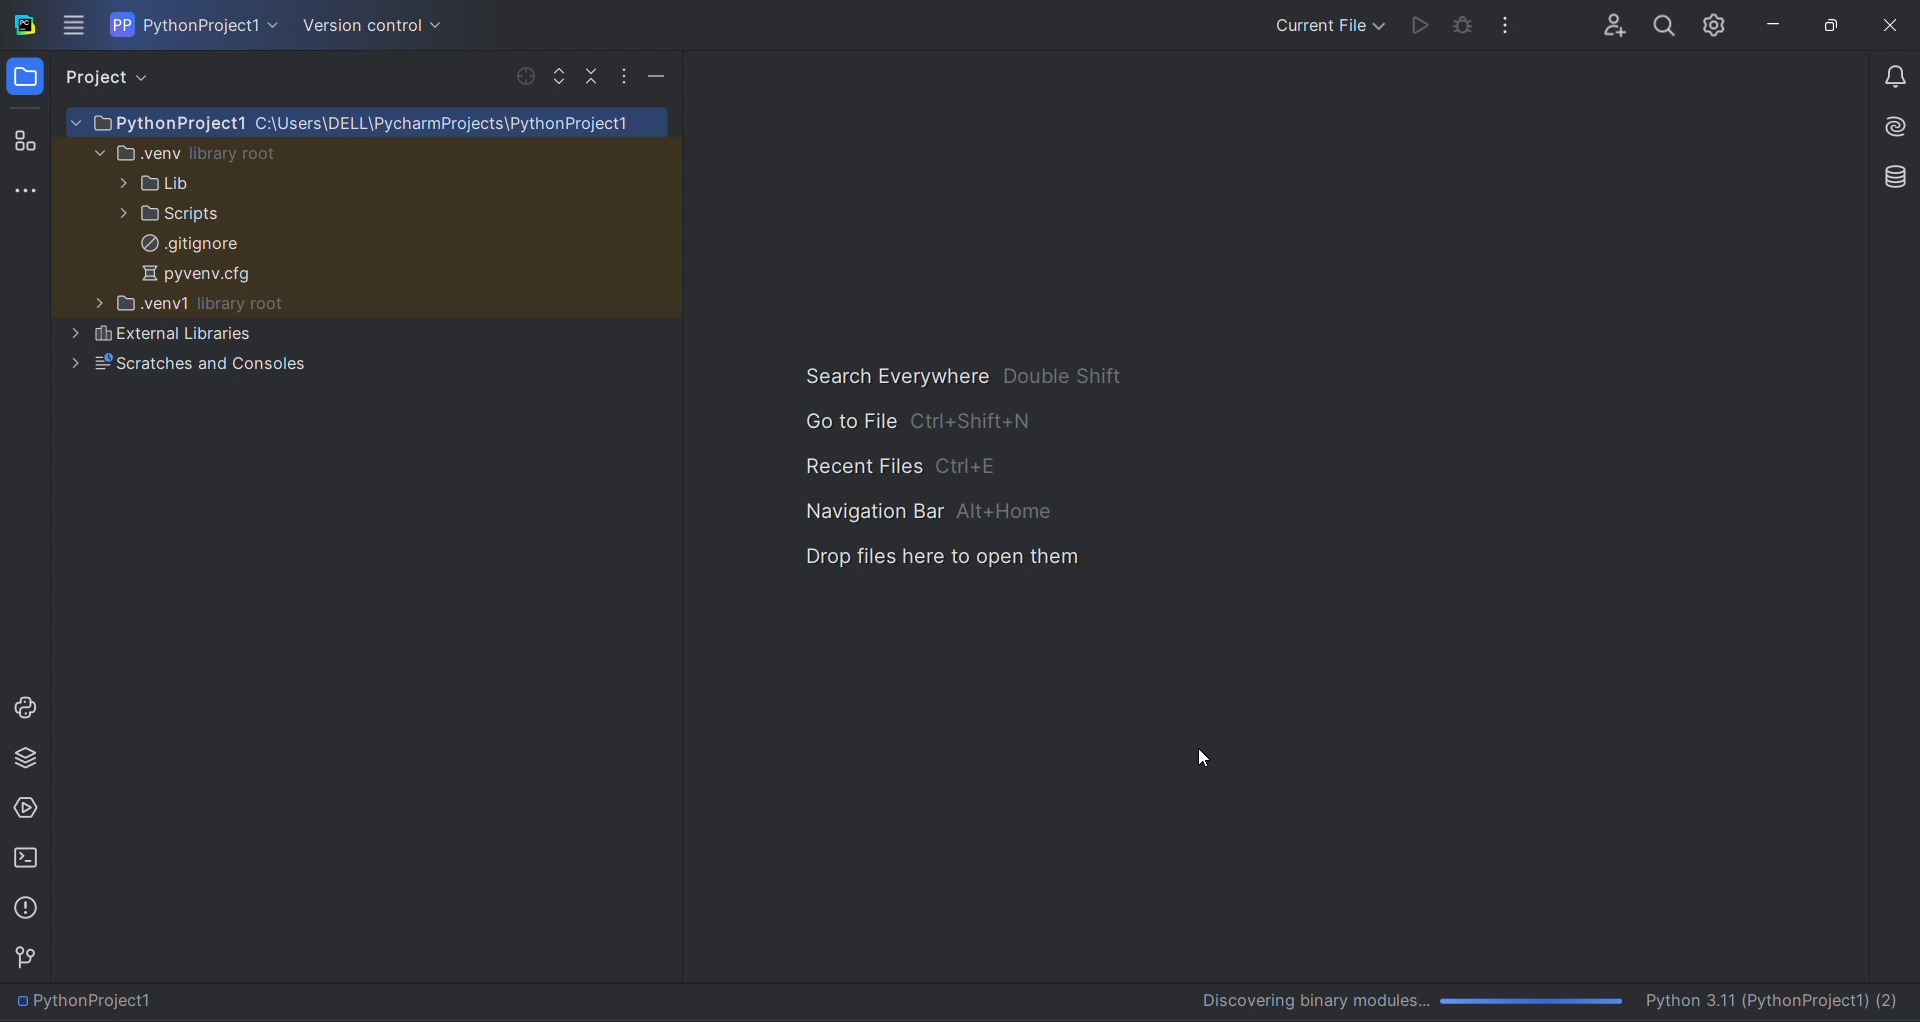  What do you see at coordinates (1888, 129) in the screenshot?
I see `ai assistant` at bounding box center [1888, 129].